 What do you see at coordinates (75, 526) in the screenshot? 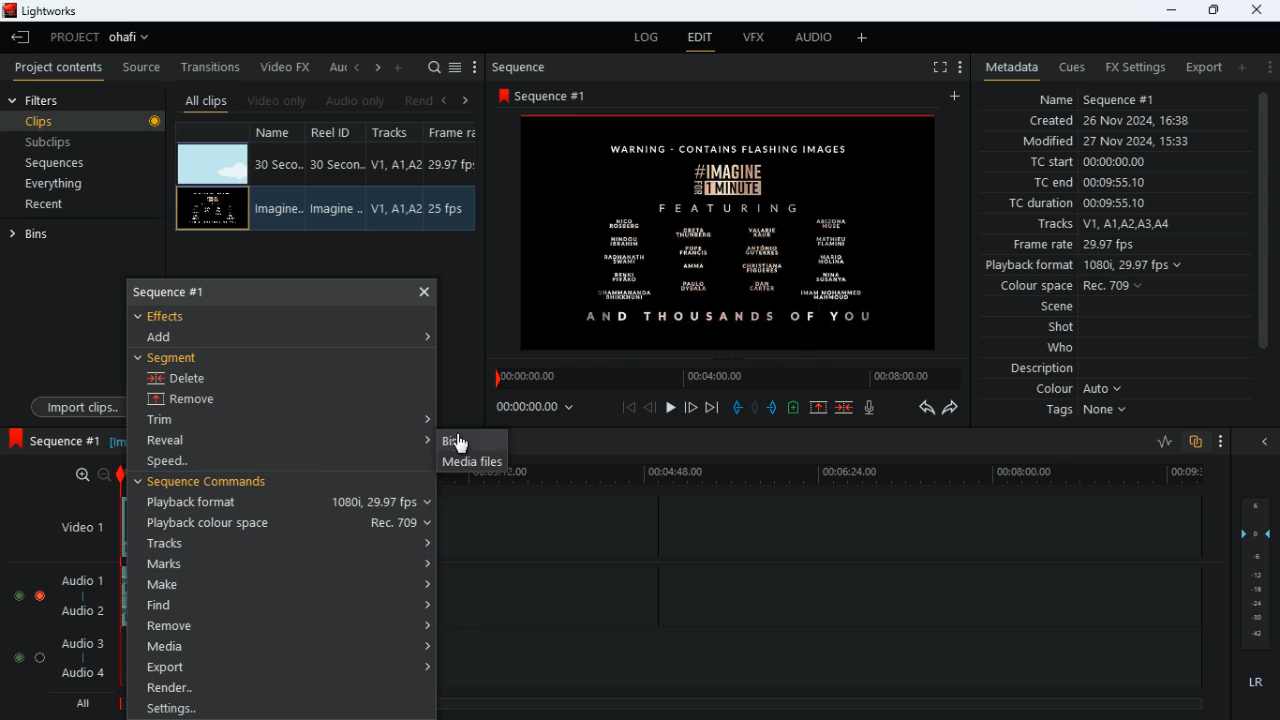
I see `video 1` at bounding box center [75, 526].